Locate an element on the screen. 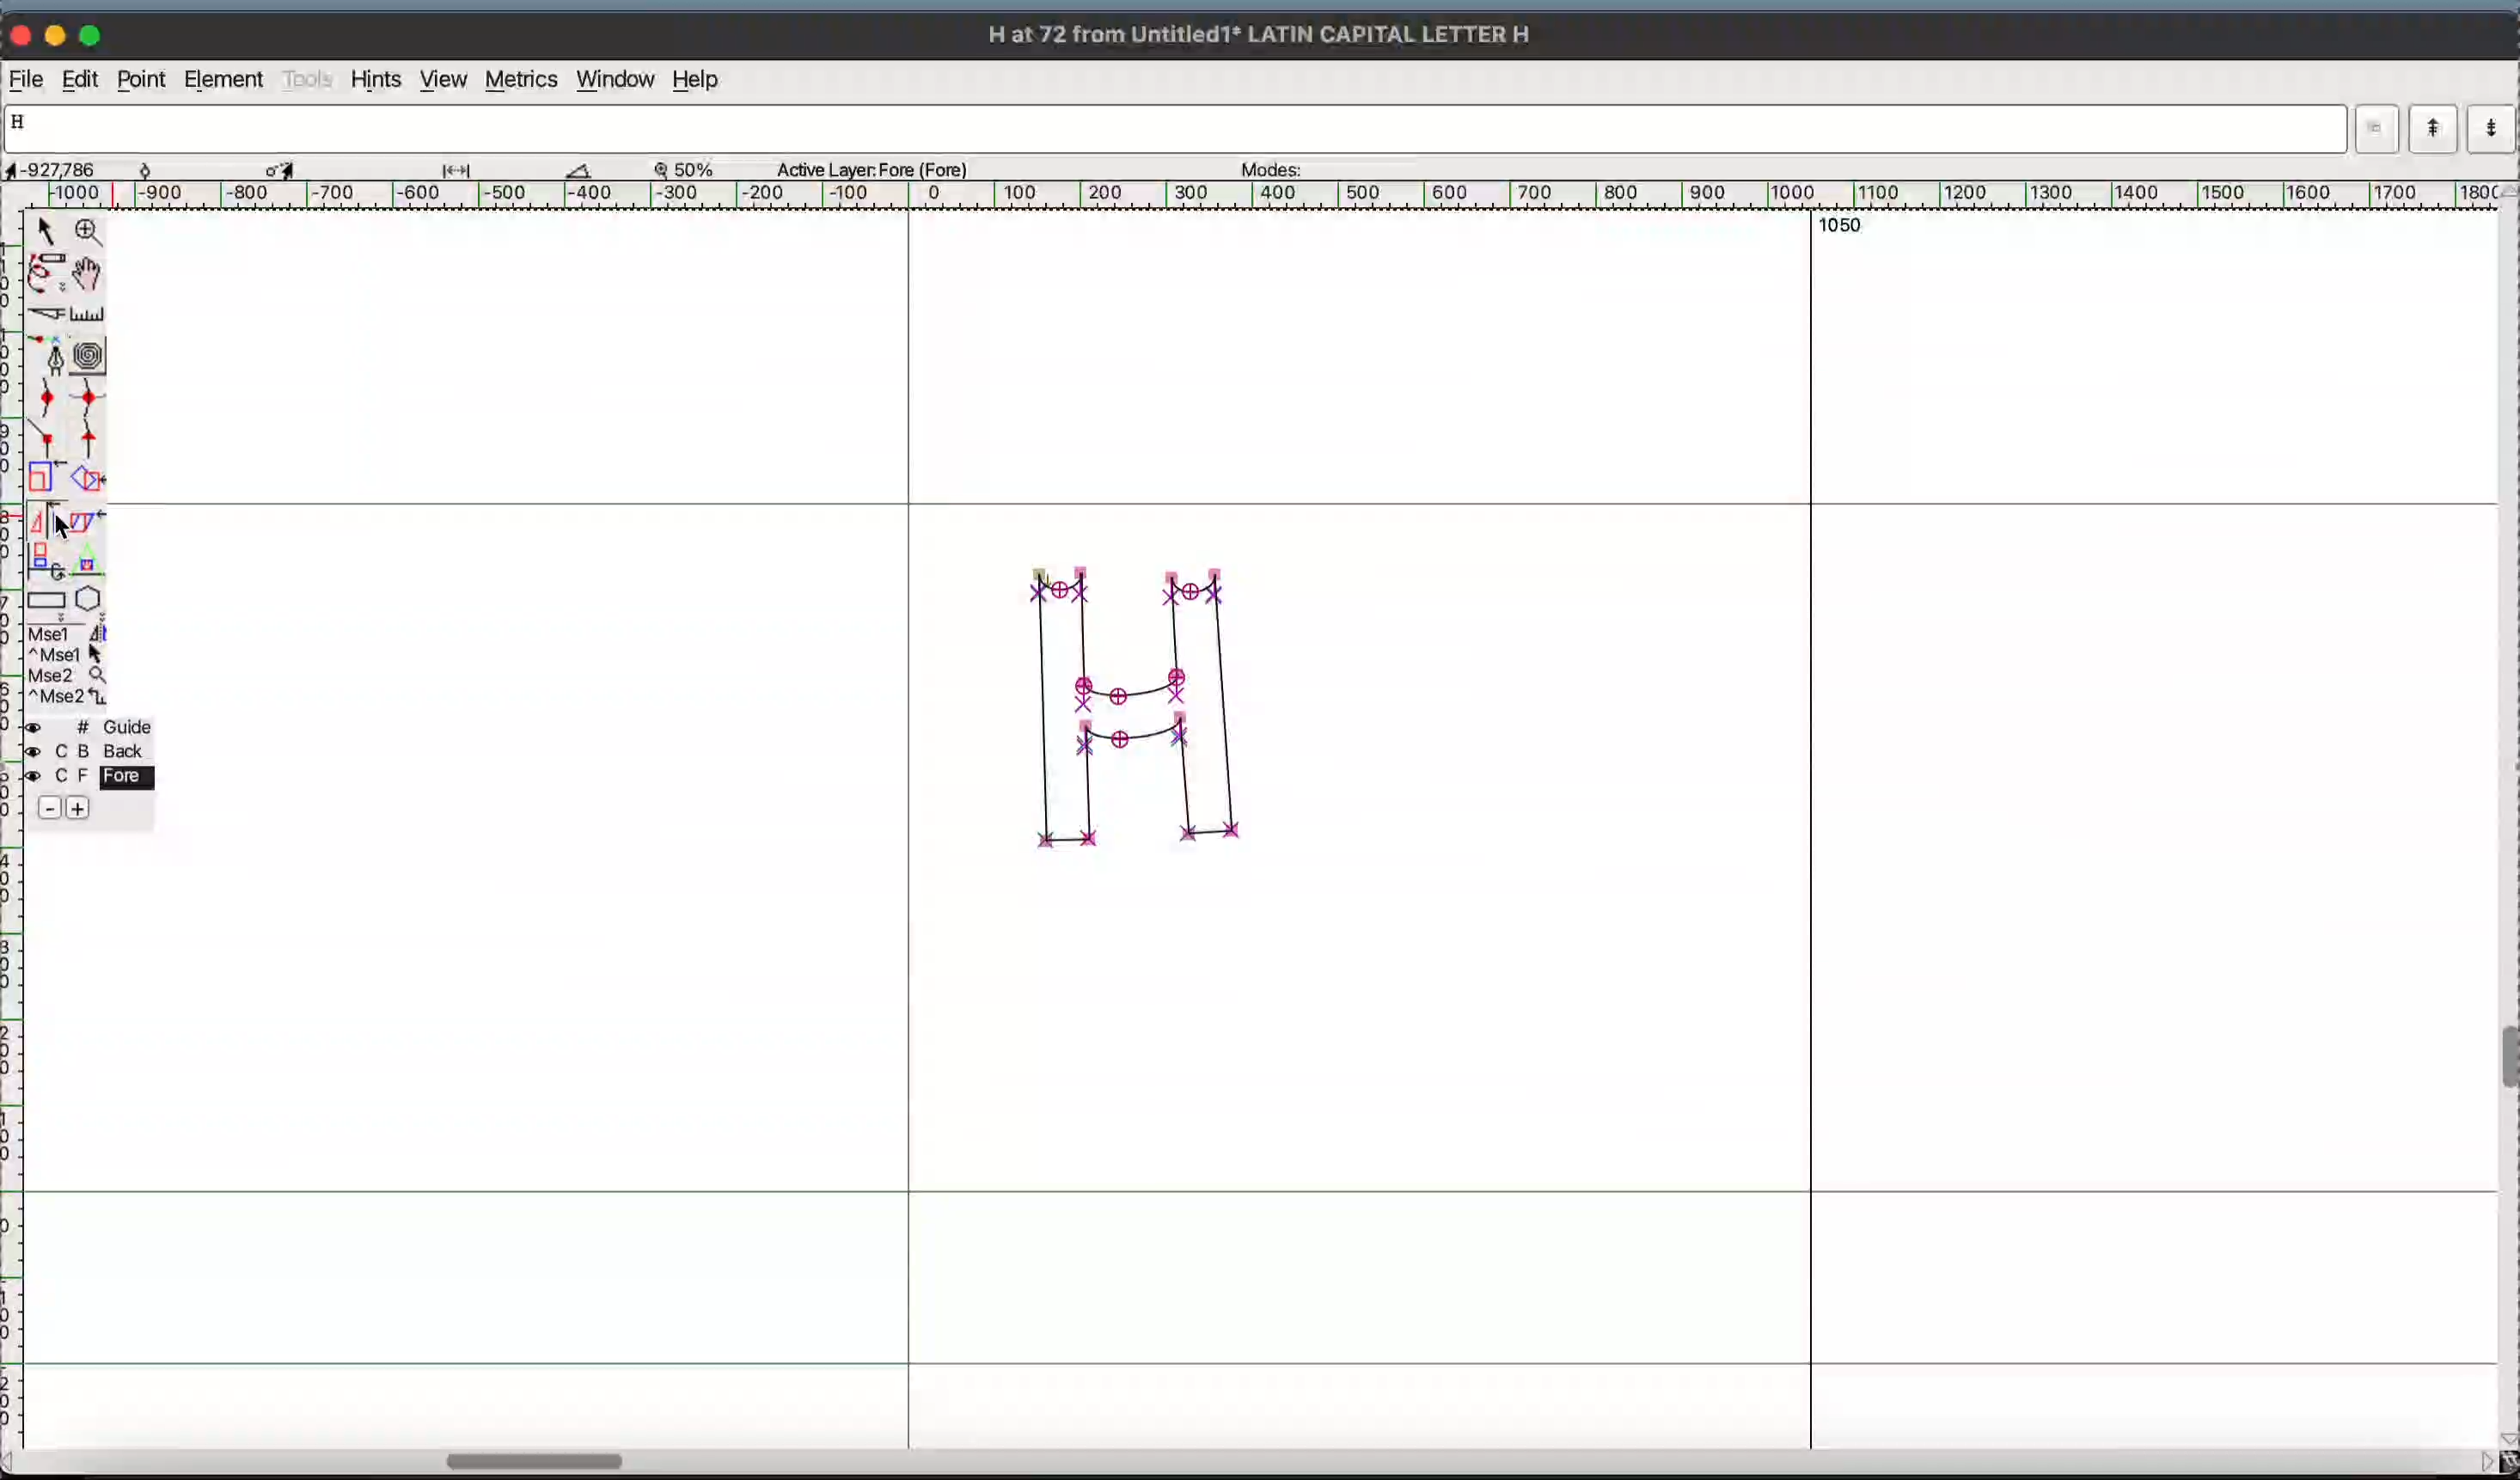 This screenshot has height=1480, width=2520. next word is located at coordinates (2492, 128).